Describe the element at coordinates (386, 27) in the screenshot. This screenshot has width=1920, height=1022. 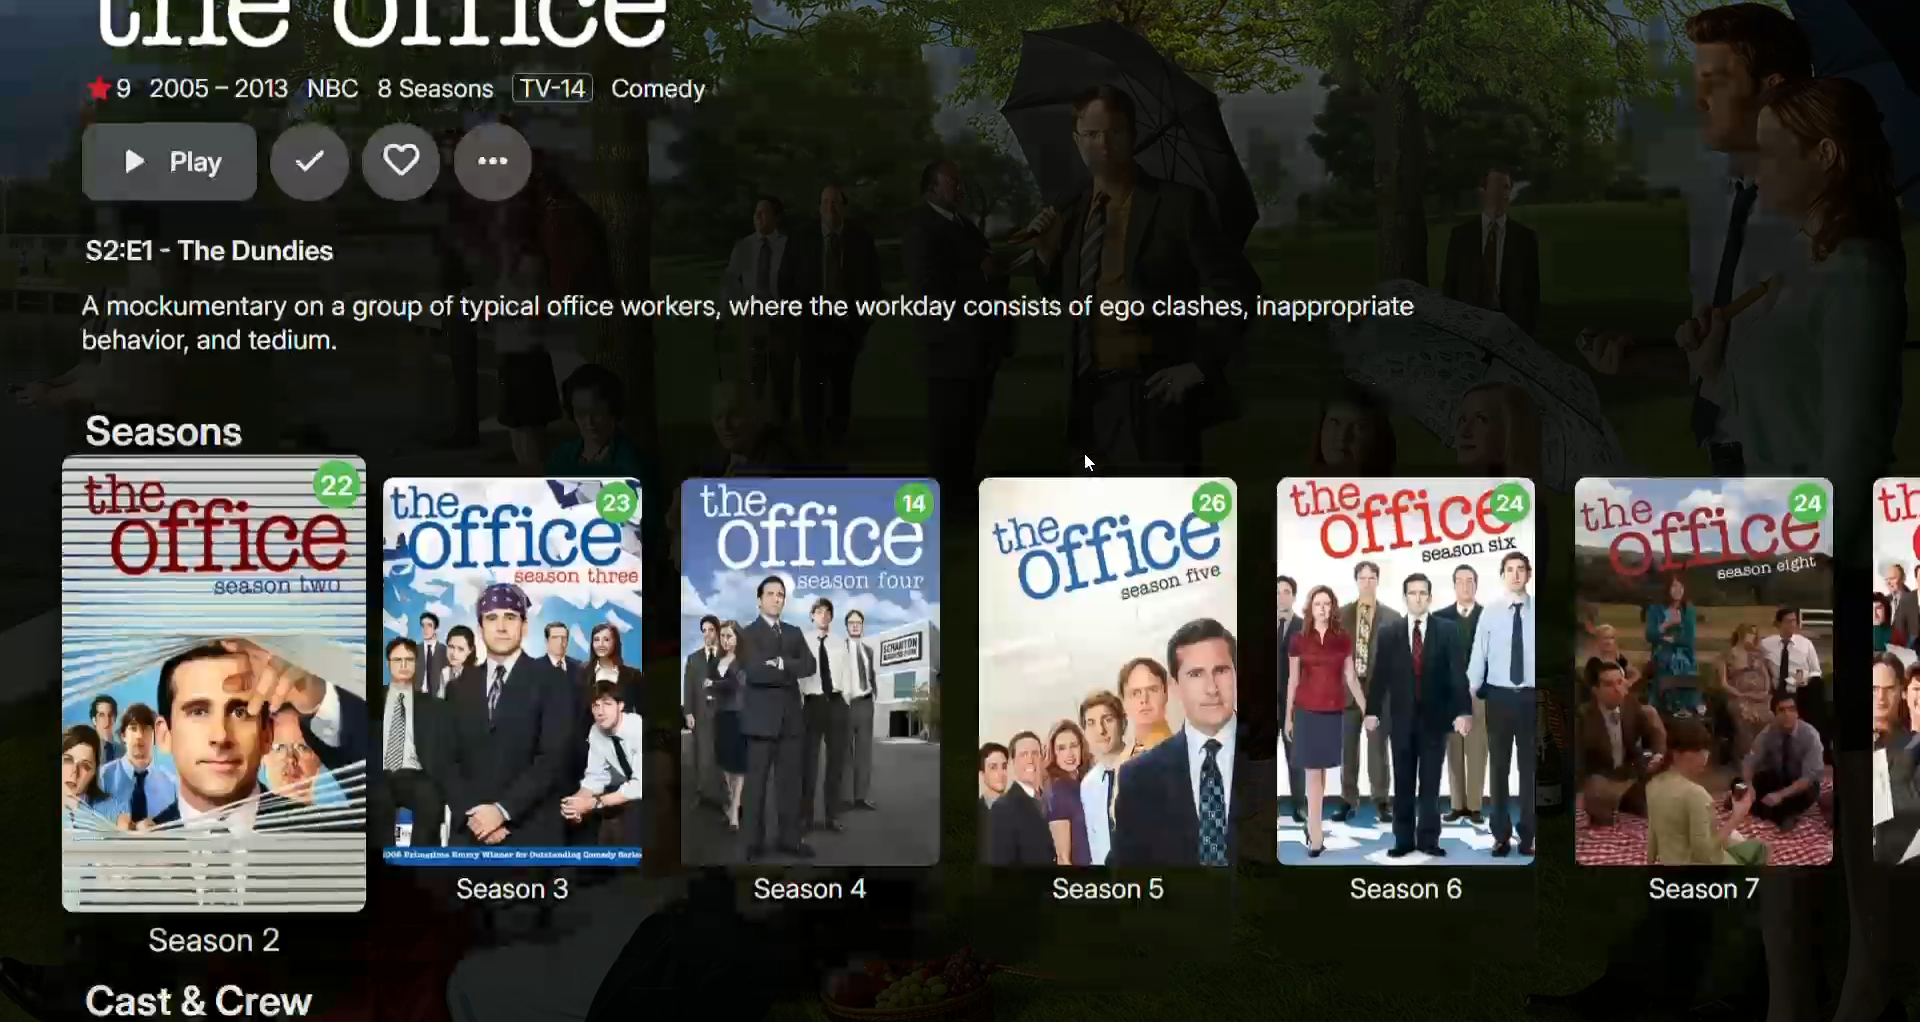
I see `The Office Logo` at that location.